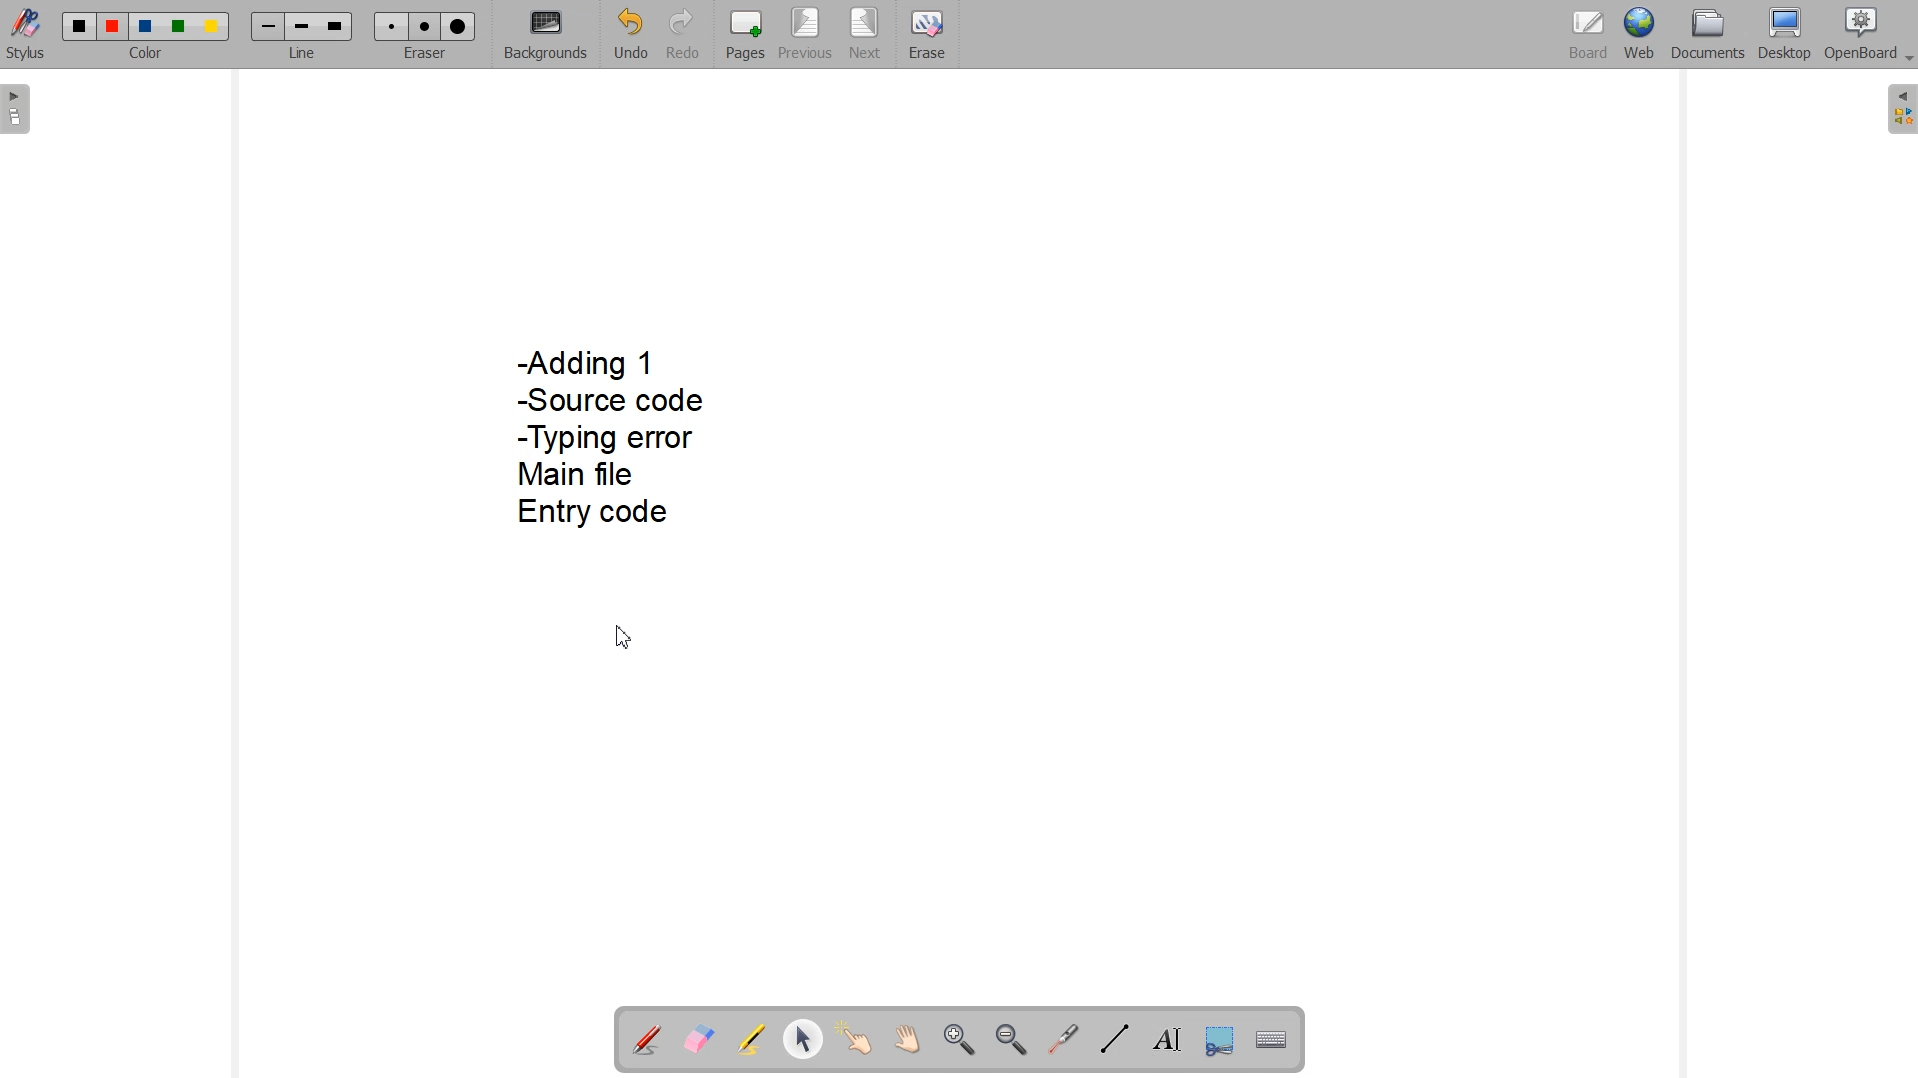  Describe the element at coordinates (907, 1041) in the screenshot. I see `Scroll page` at that location.